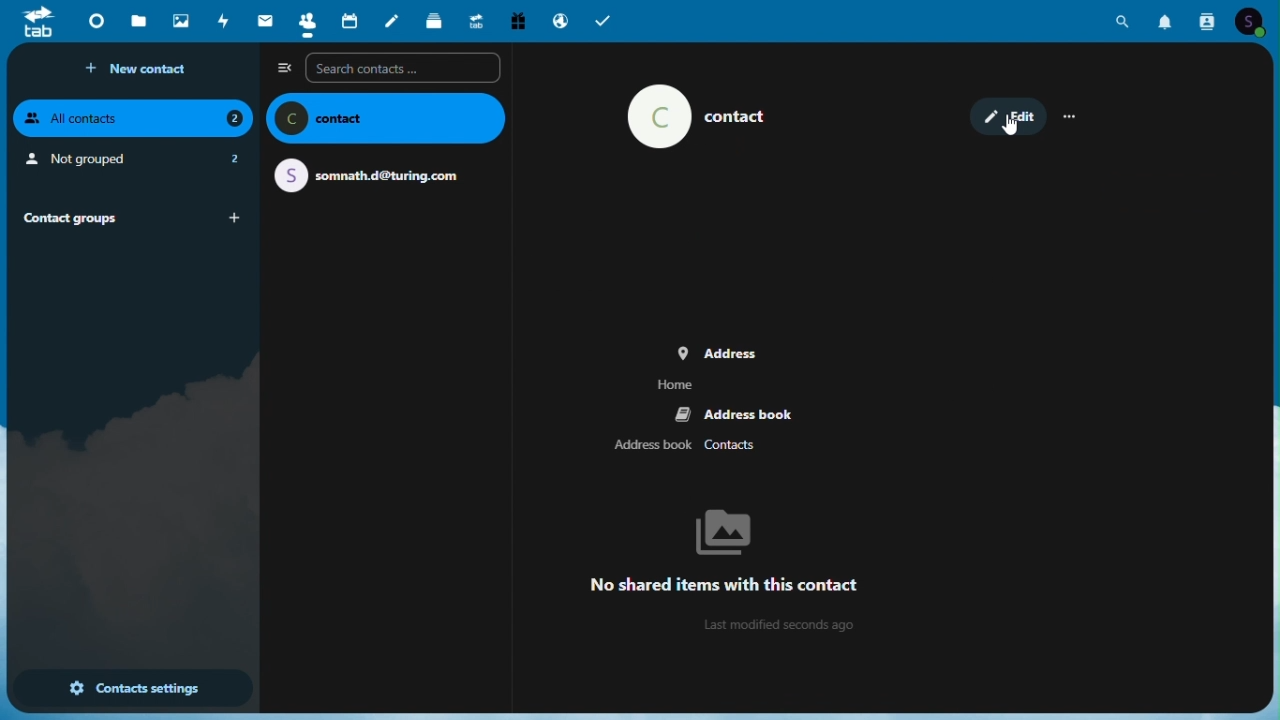 This screenshot has width=1280, height=720. What do you see at coordinates (134, 119) in the screenshot?
I see `all contacts` at bounding box center [134, 119].